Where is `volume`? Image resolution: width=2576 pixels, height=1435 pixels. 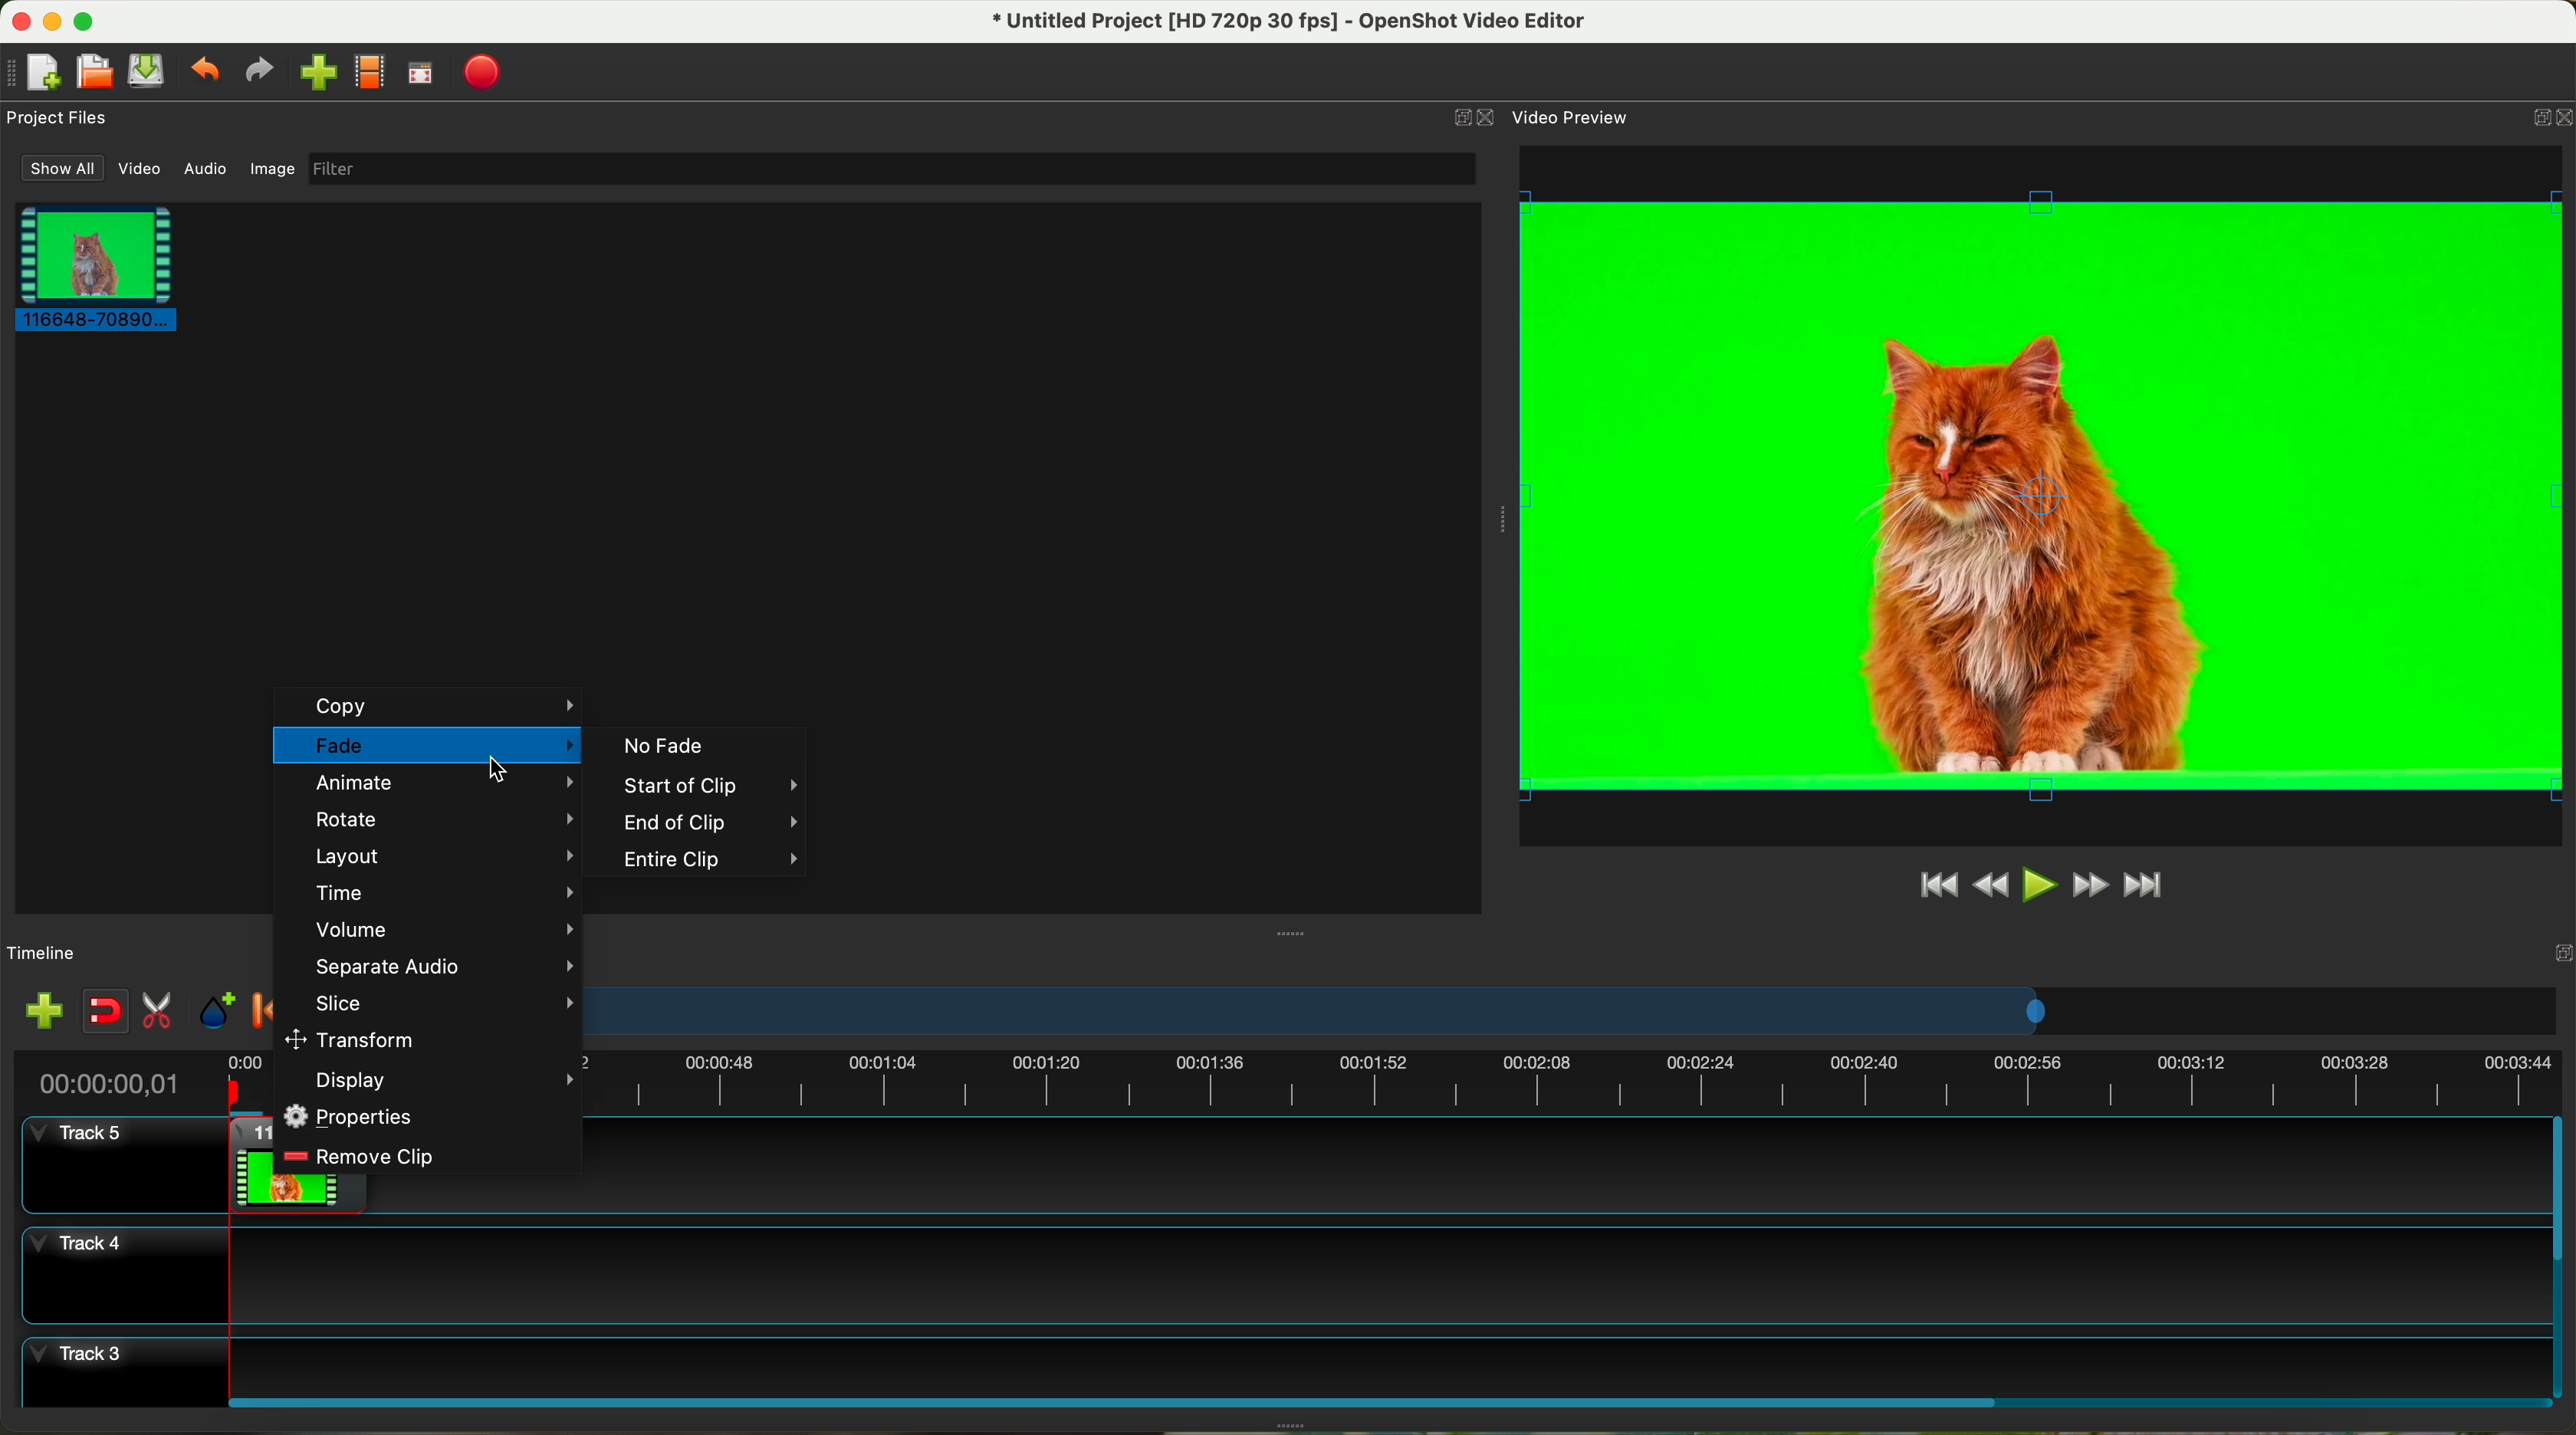
volume is located at coordinates (443, 930).